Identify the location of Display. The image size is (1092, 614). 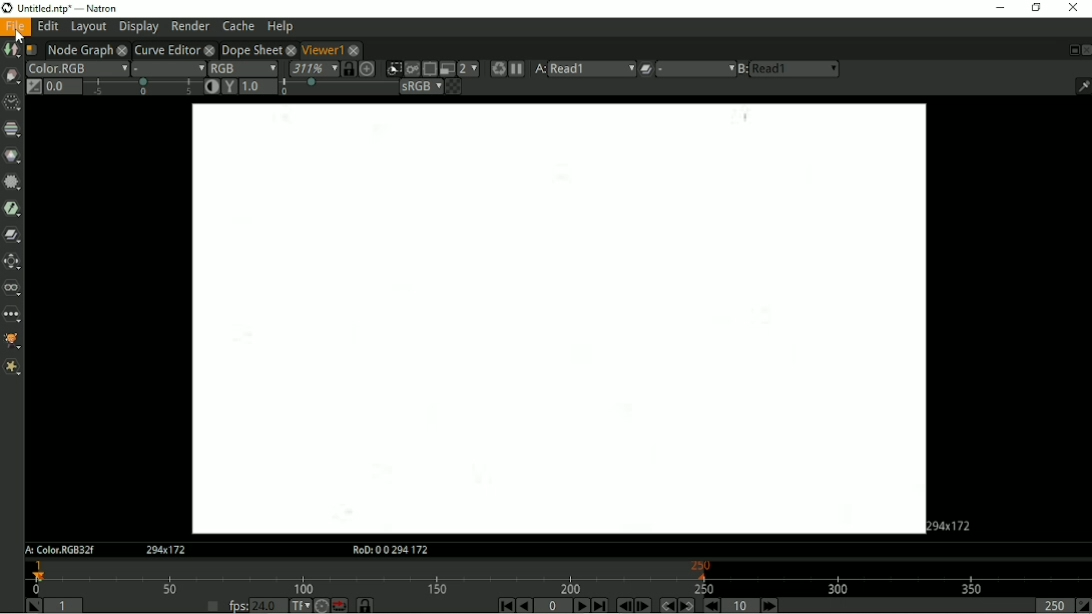
(139, 27).